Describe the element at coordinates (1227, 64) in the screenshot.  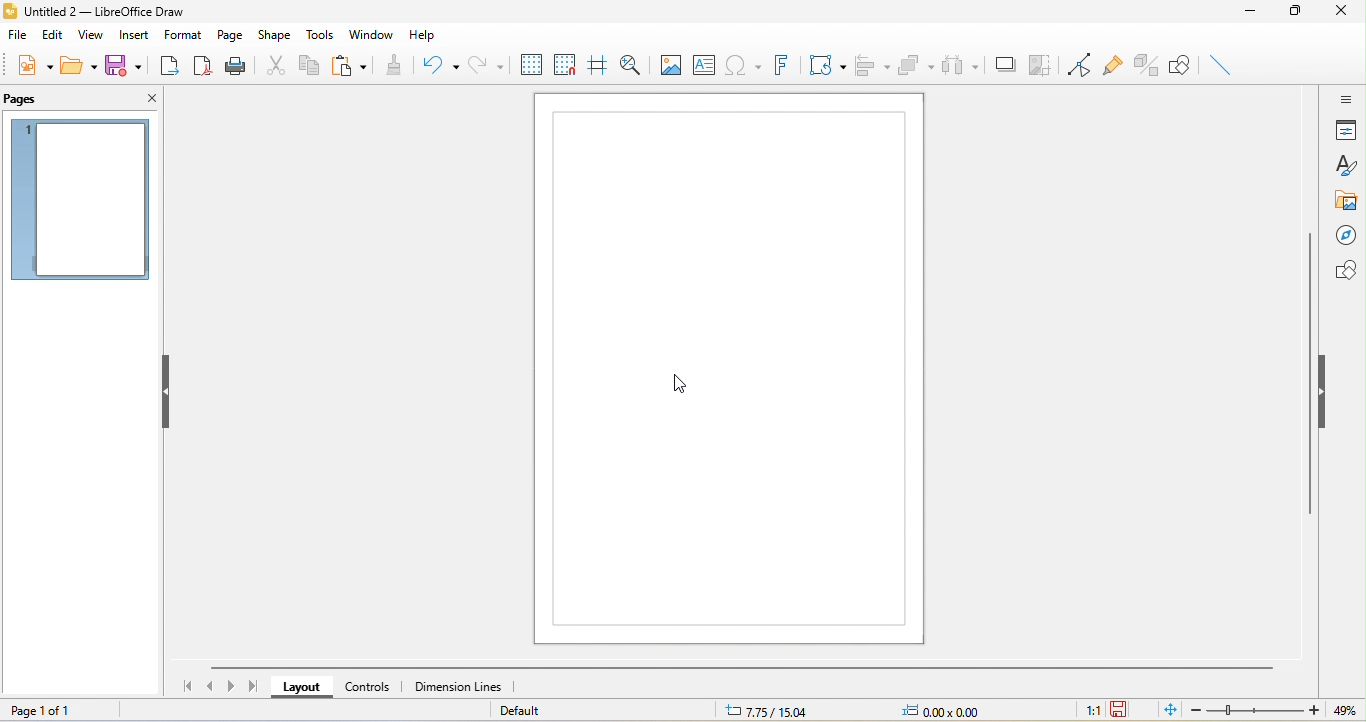
I see `toggle extrusion` at that location.